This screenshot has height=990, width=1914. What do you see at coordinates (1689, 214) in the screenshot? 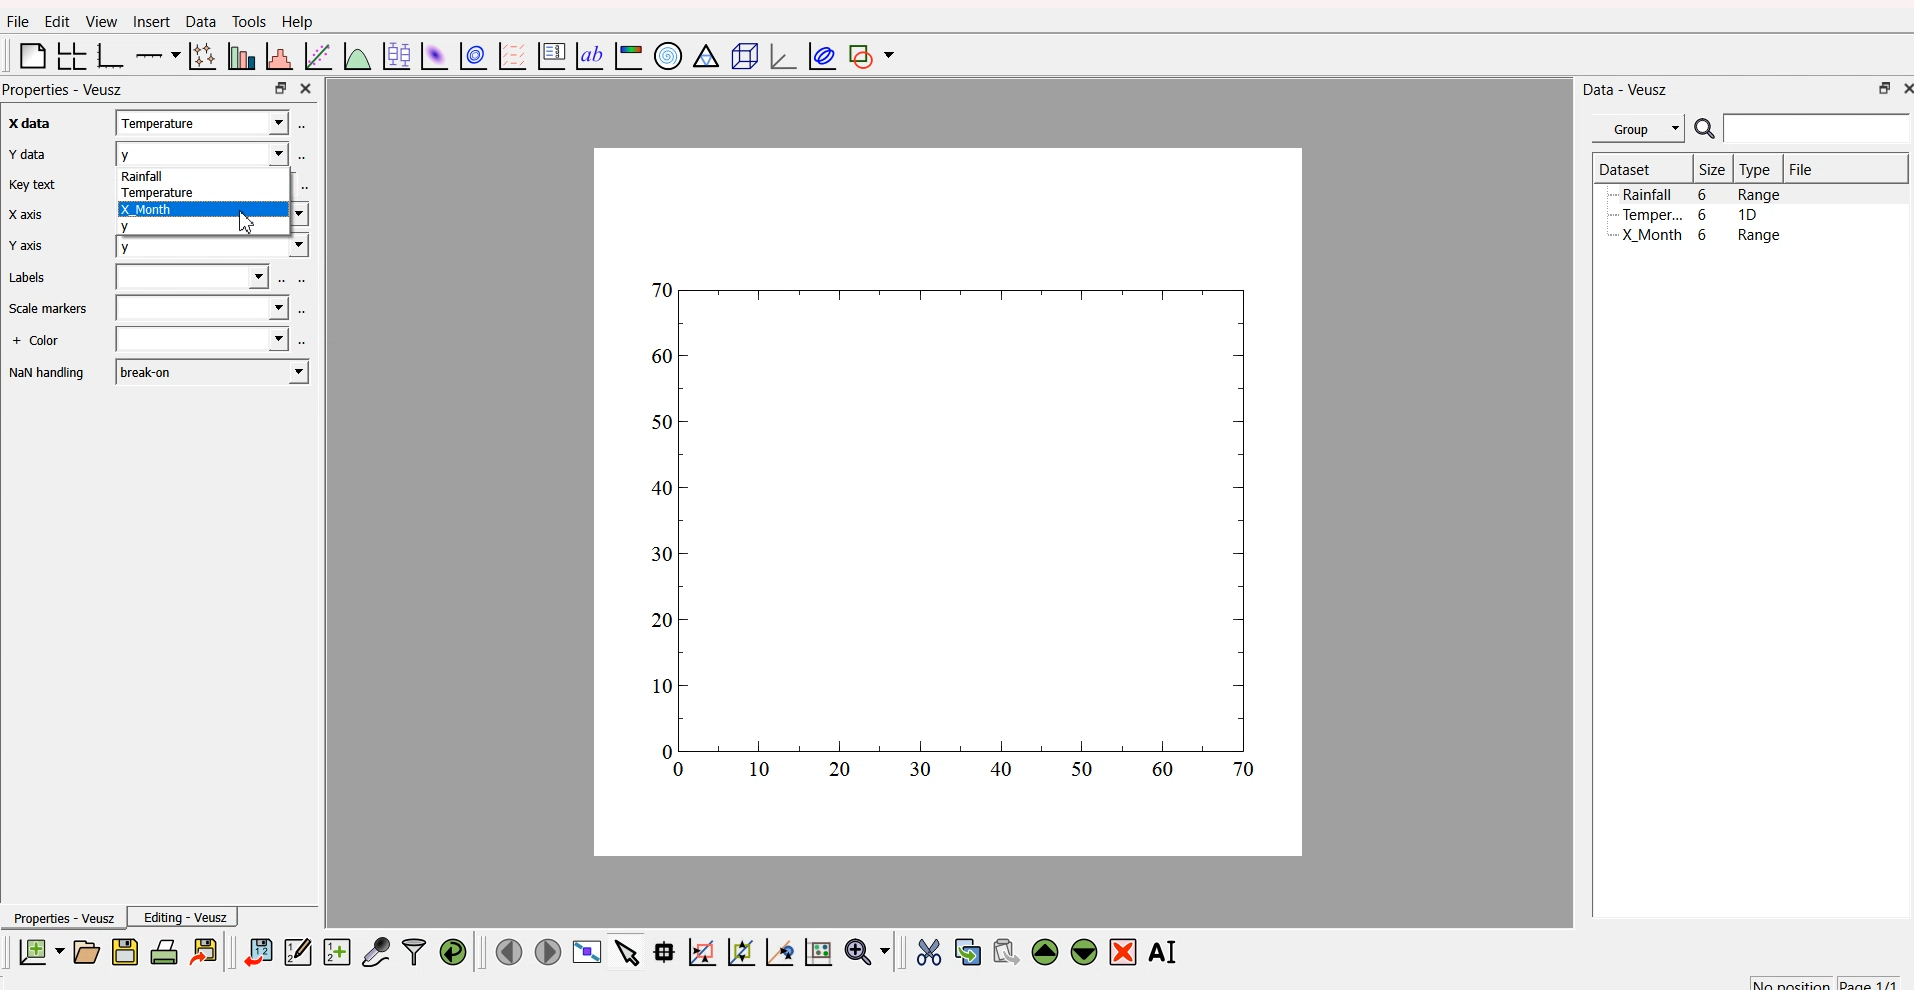
I see `Temper... 6 1D` at bounding box center [1689, 214].